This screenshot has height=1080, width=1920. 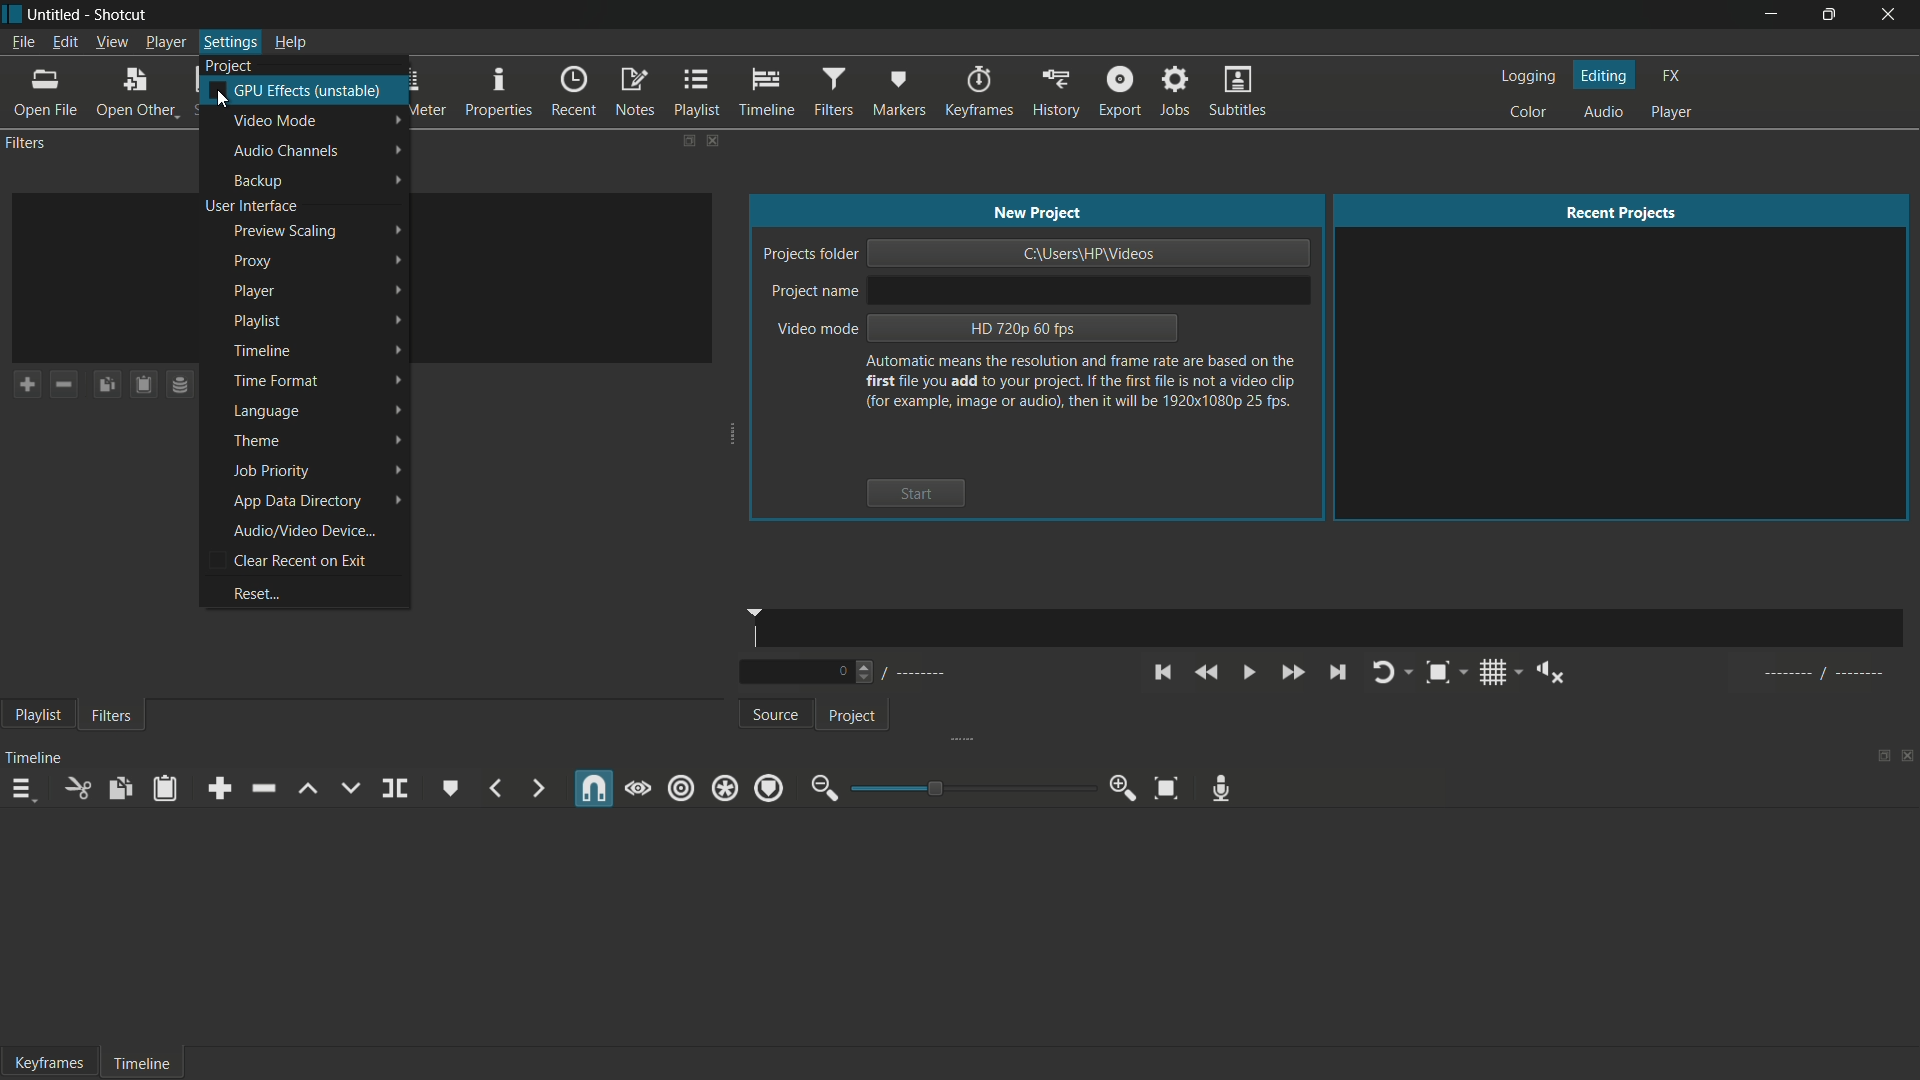 I want to click on ripple, so click(x=681, y=788).